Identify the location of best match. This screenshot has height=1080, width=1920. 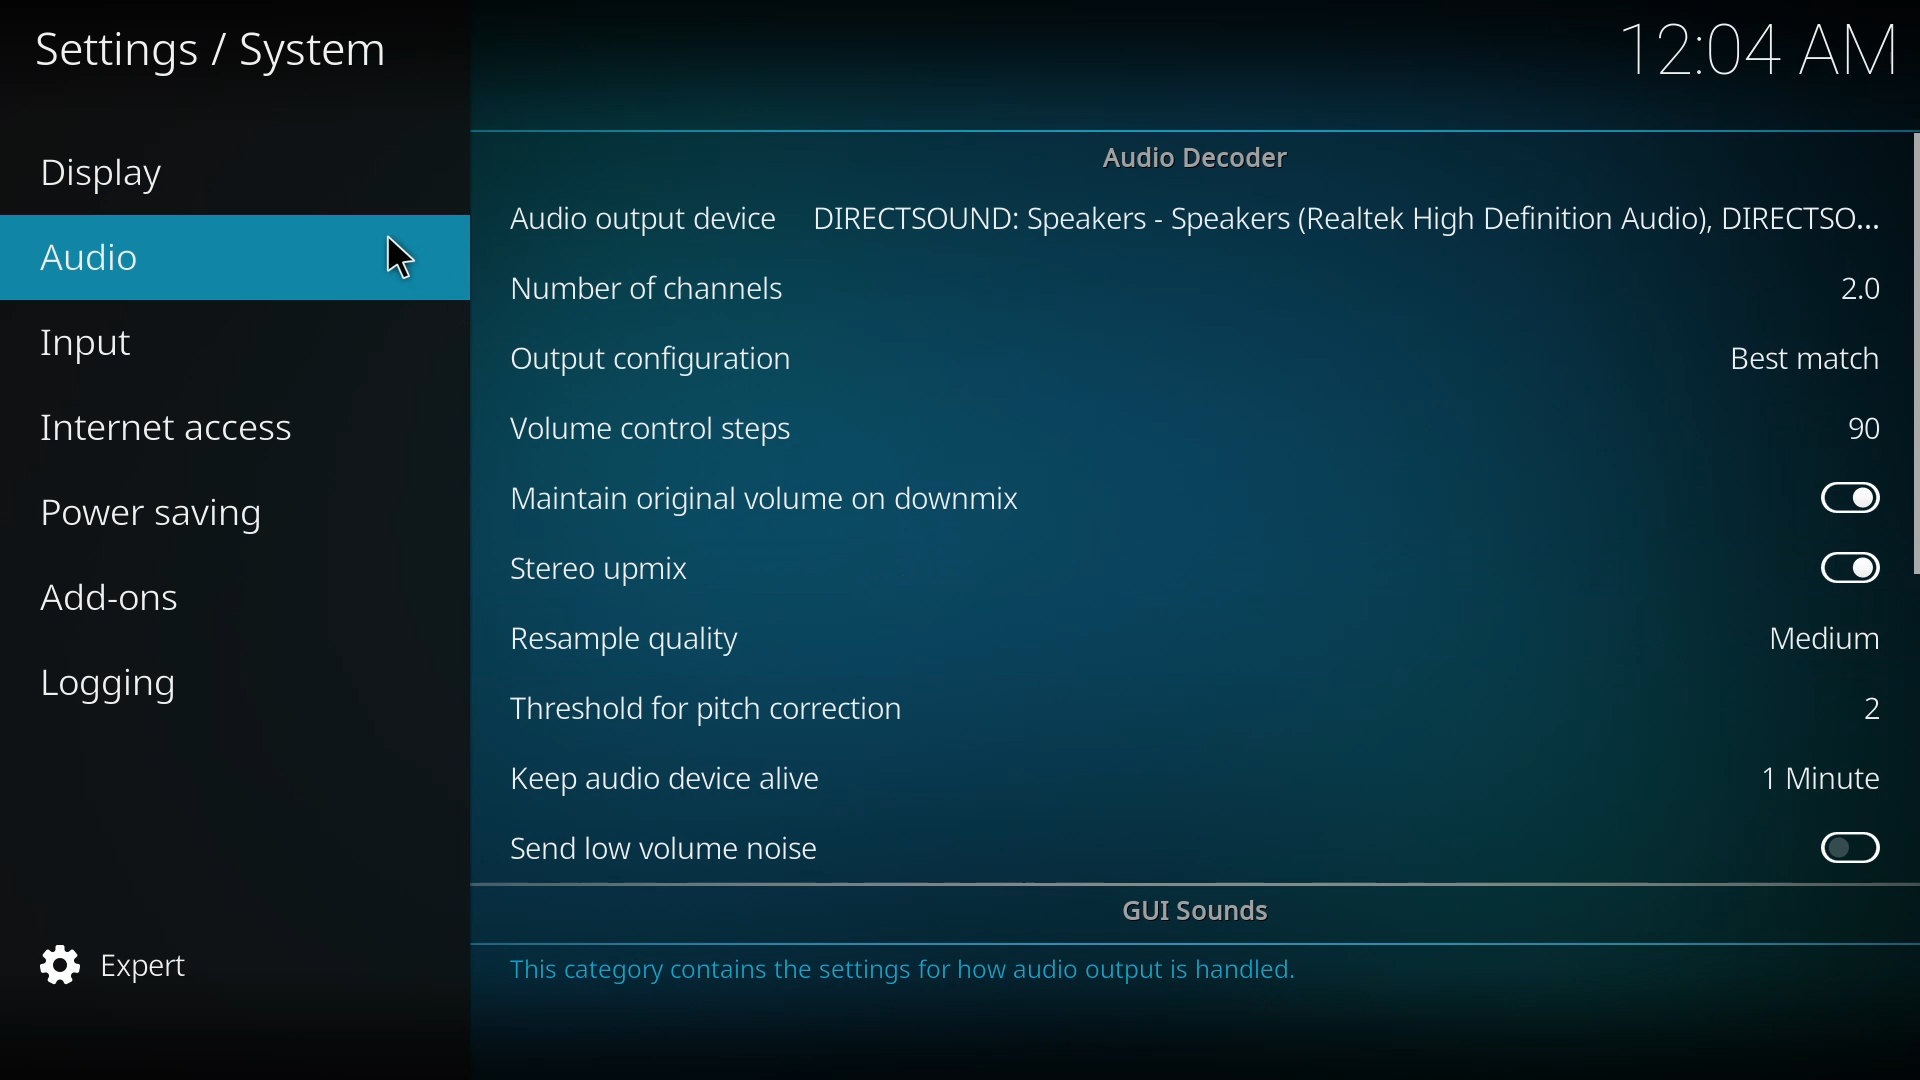
(1801, 358).